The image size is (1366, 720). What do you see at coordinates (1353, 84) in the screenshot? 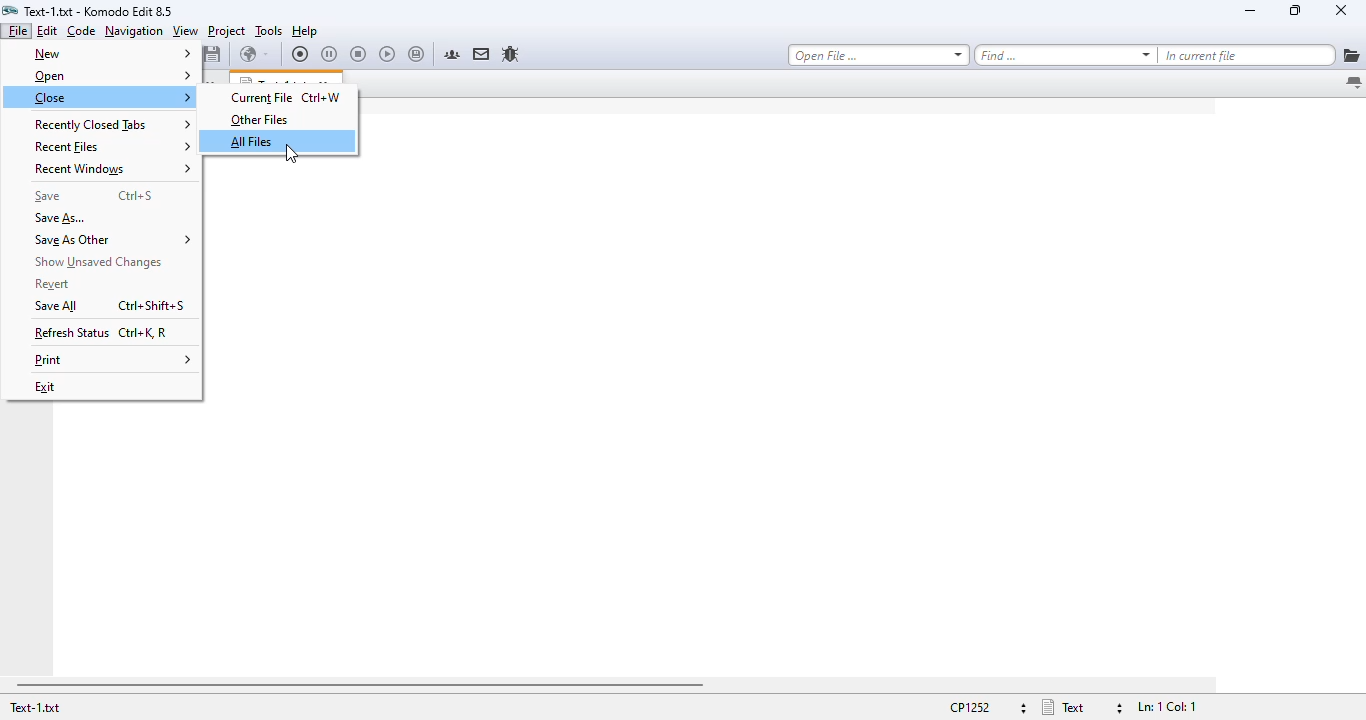
I see `list all tabs` at bounding box center [1353, 84].